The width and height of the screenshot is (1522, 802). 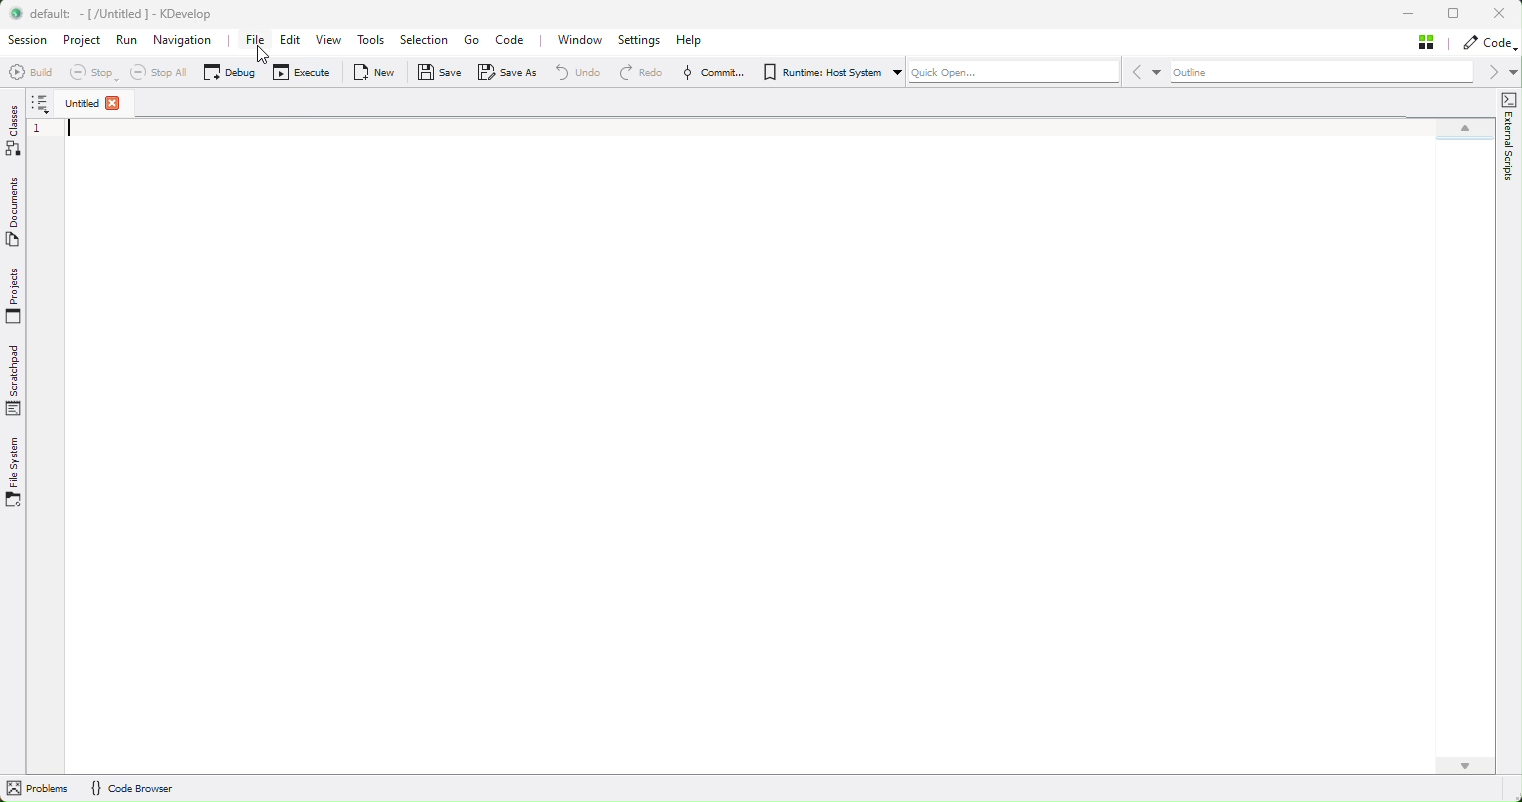 What do you see at coordinates (1504, 14) in the screenshot?
I see `close` at bounding box center [1504, 14].